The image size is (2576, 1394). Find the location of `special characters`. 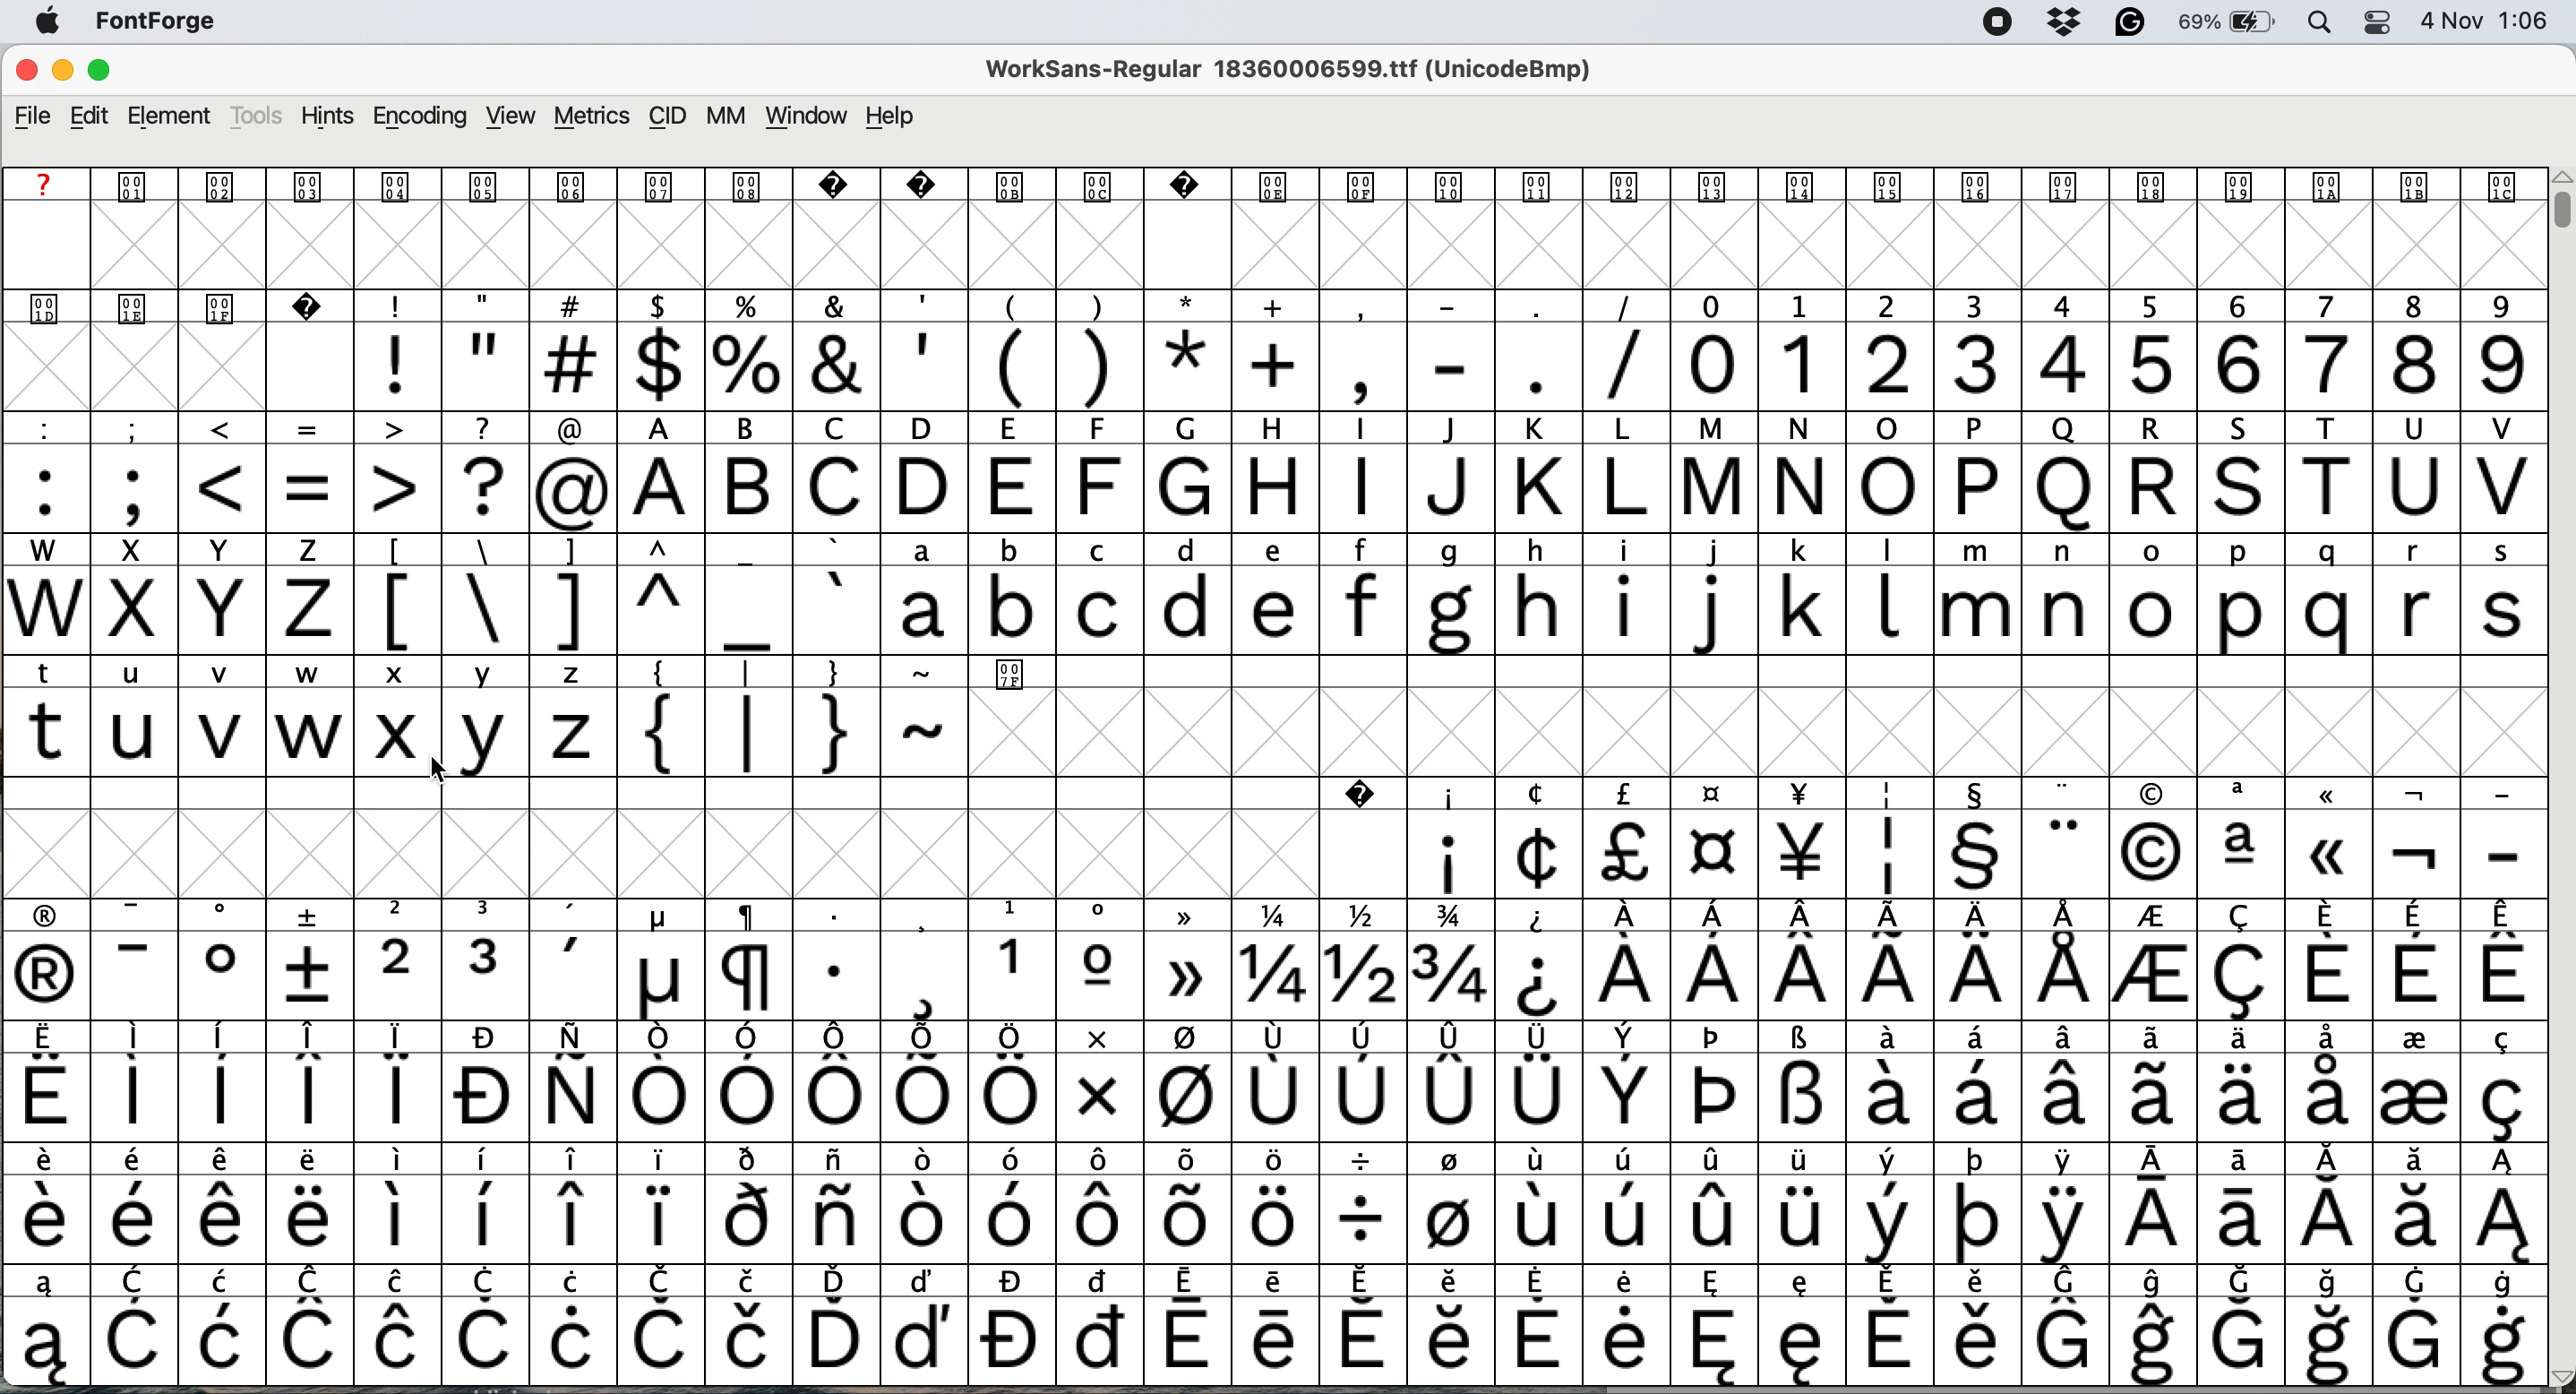

special characters is located at coordinates (1274, 1161).